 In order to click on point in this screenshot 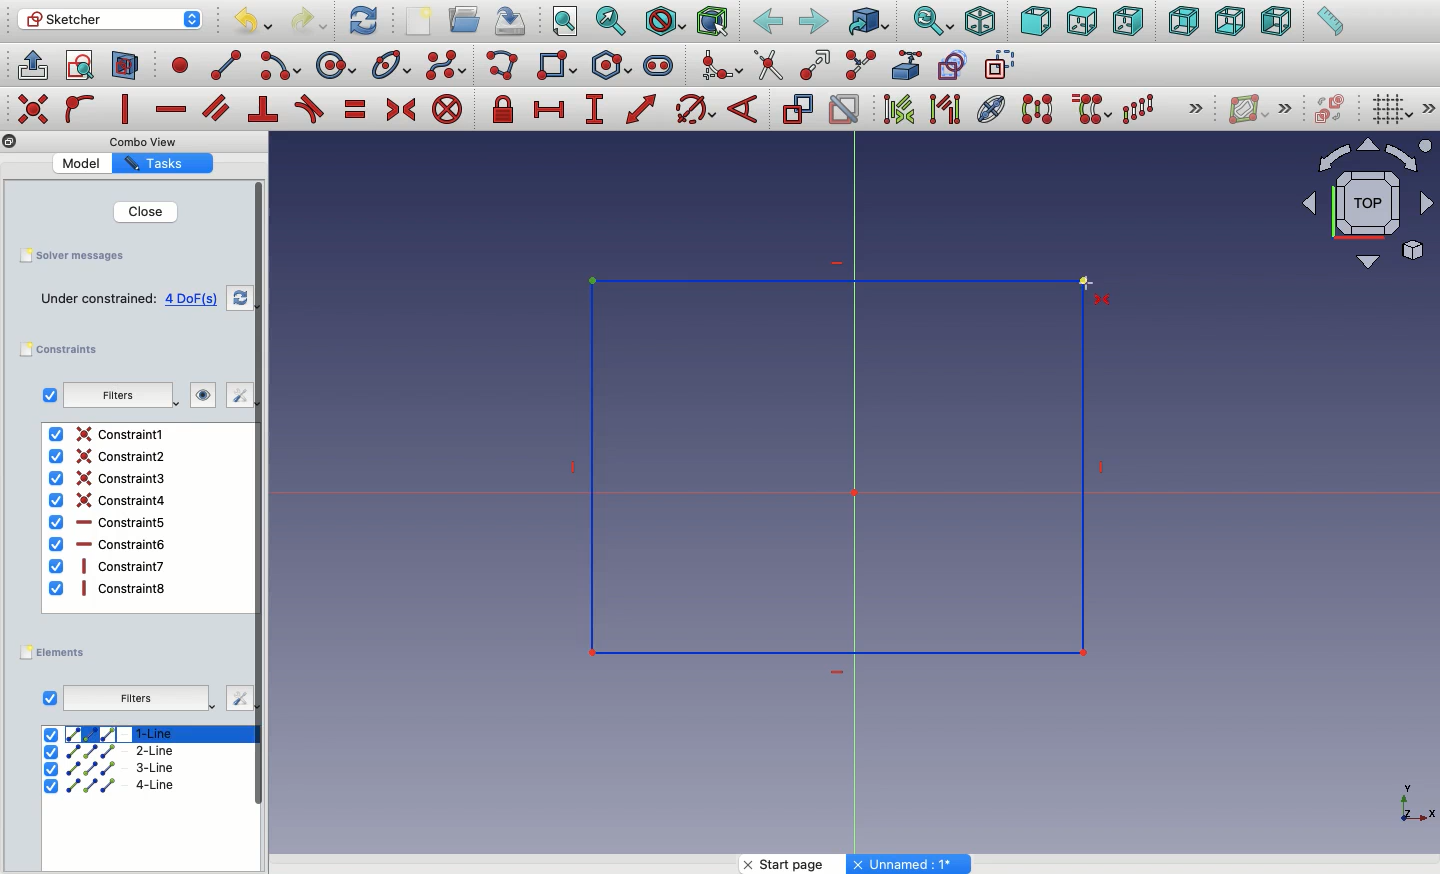, I will do `click(176, 64)`.